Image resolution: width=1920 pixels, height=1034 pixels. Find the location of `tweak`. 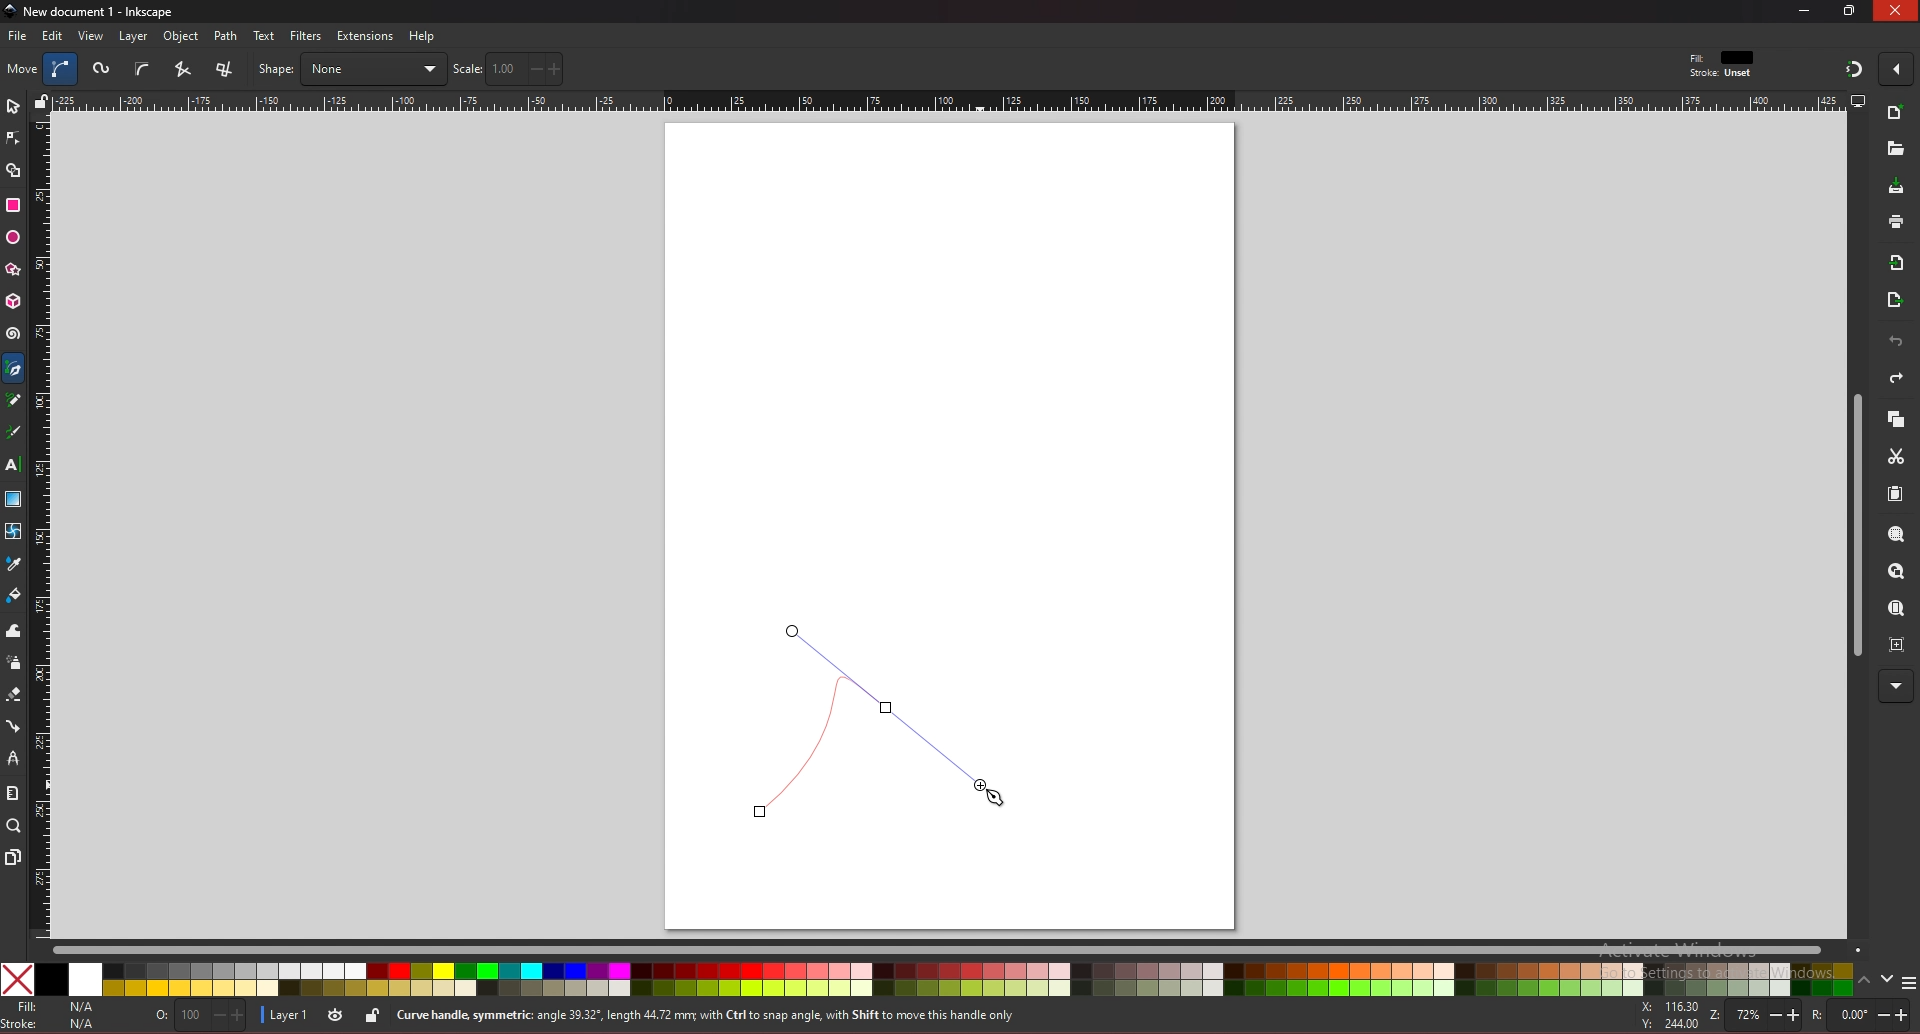

tweak is located at coordinates (14, 630).